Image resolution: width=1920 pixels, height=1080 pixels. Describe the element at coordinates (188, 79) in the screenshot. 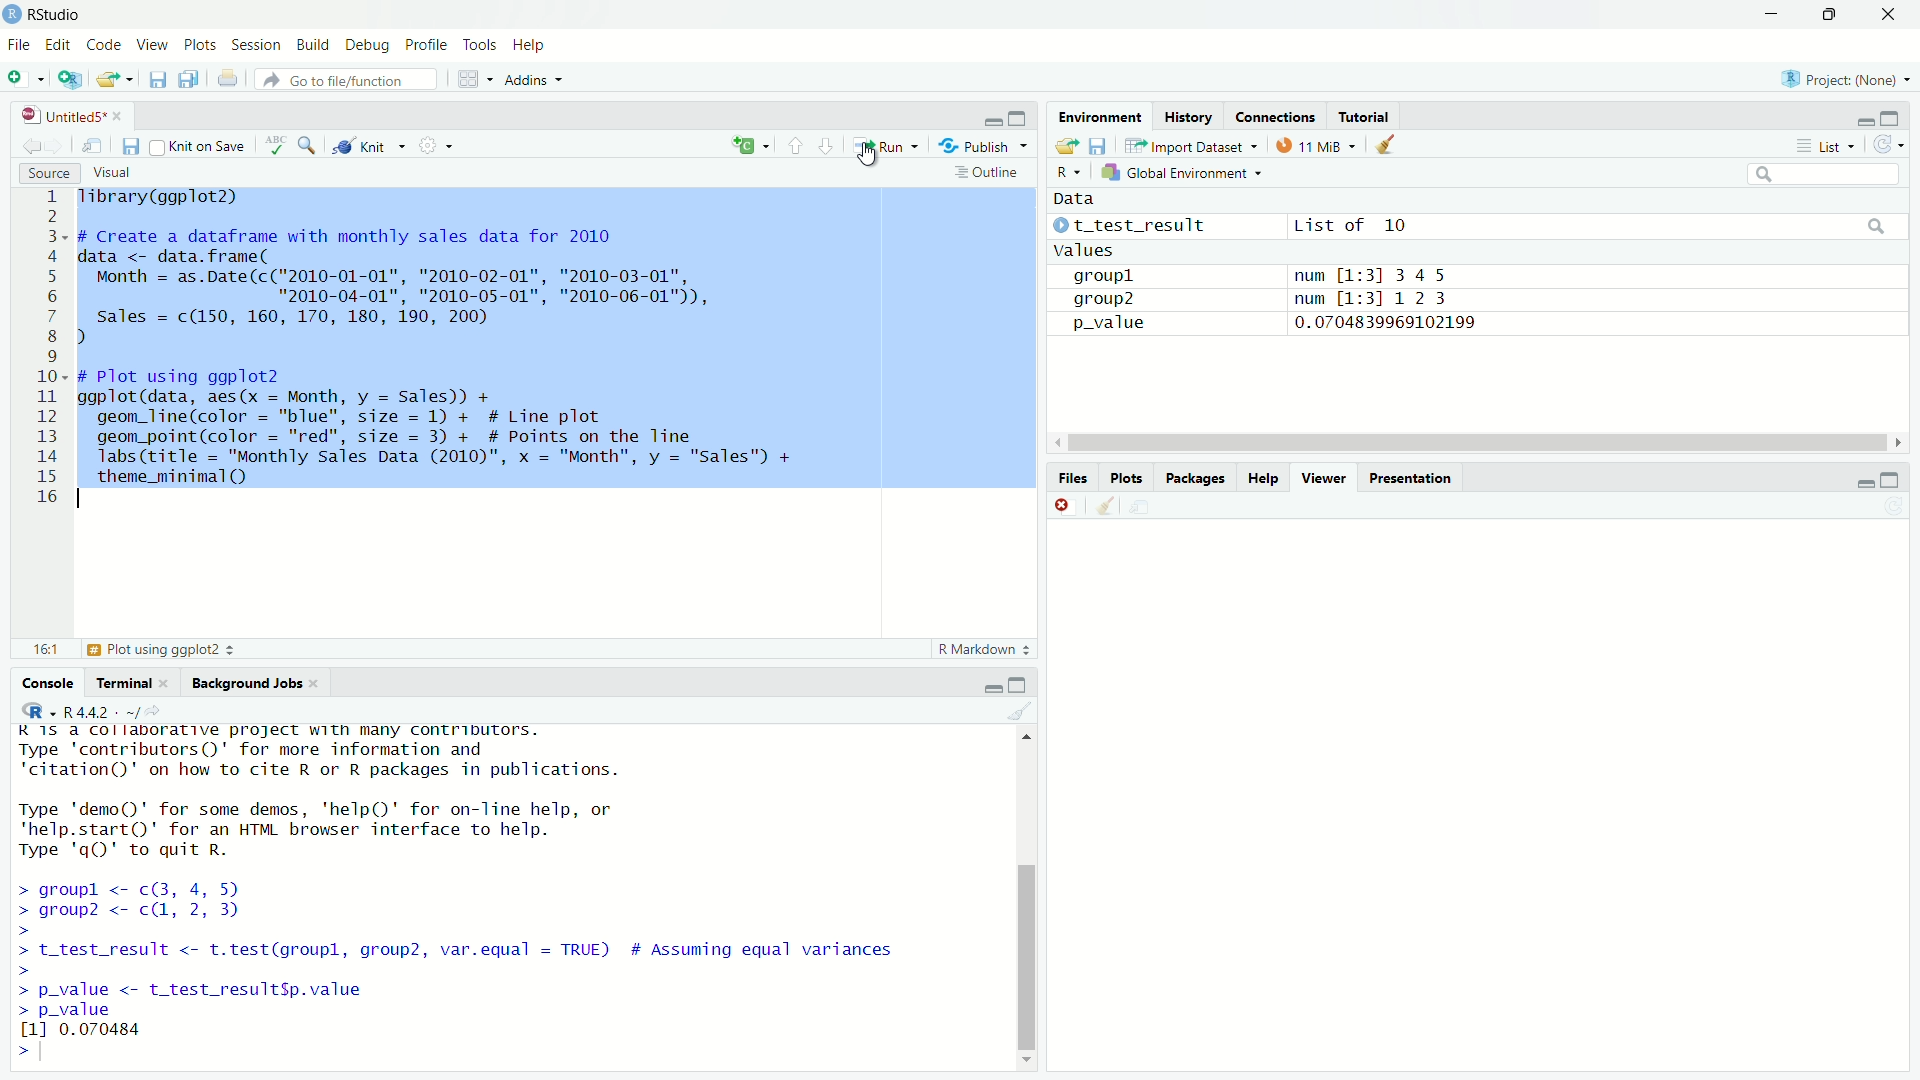

I see `save all open document` at that location.